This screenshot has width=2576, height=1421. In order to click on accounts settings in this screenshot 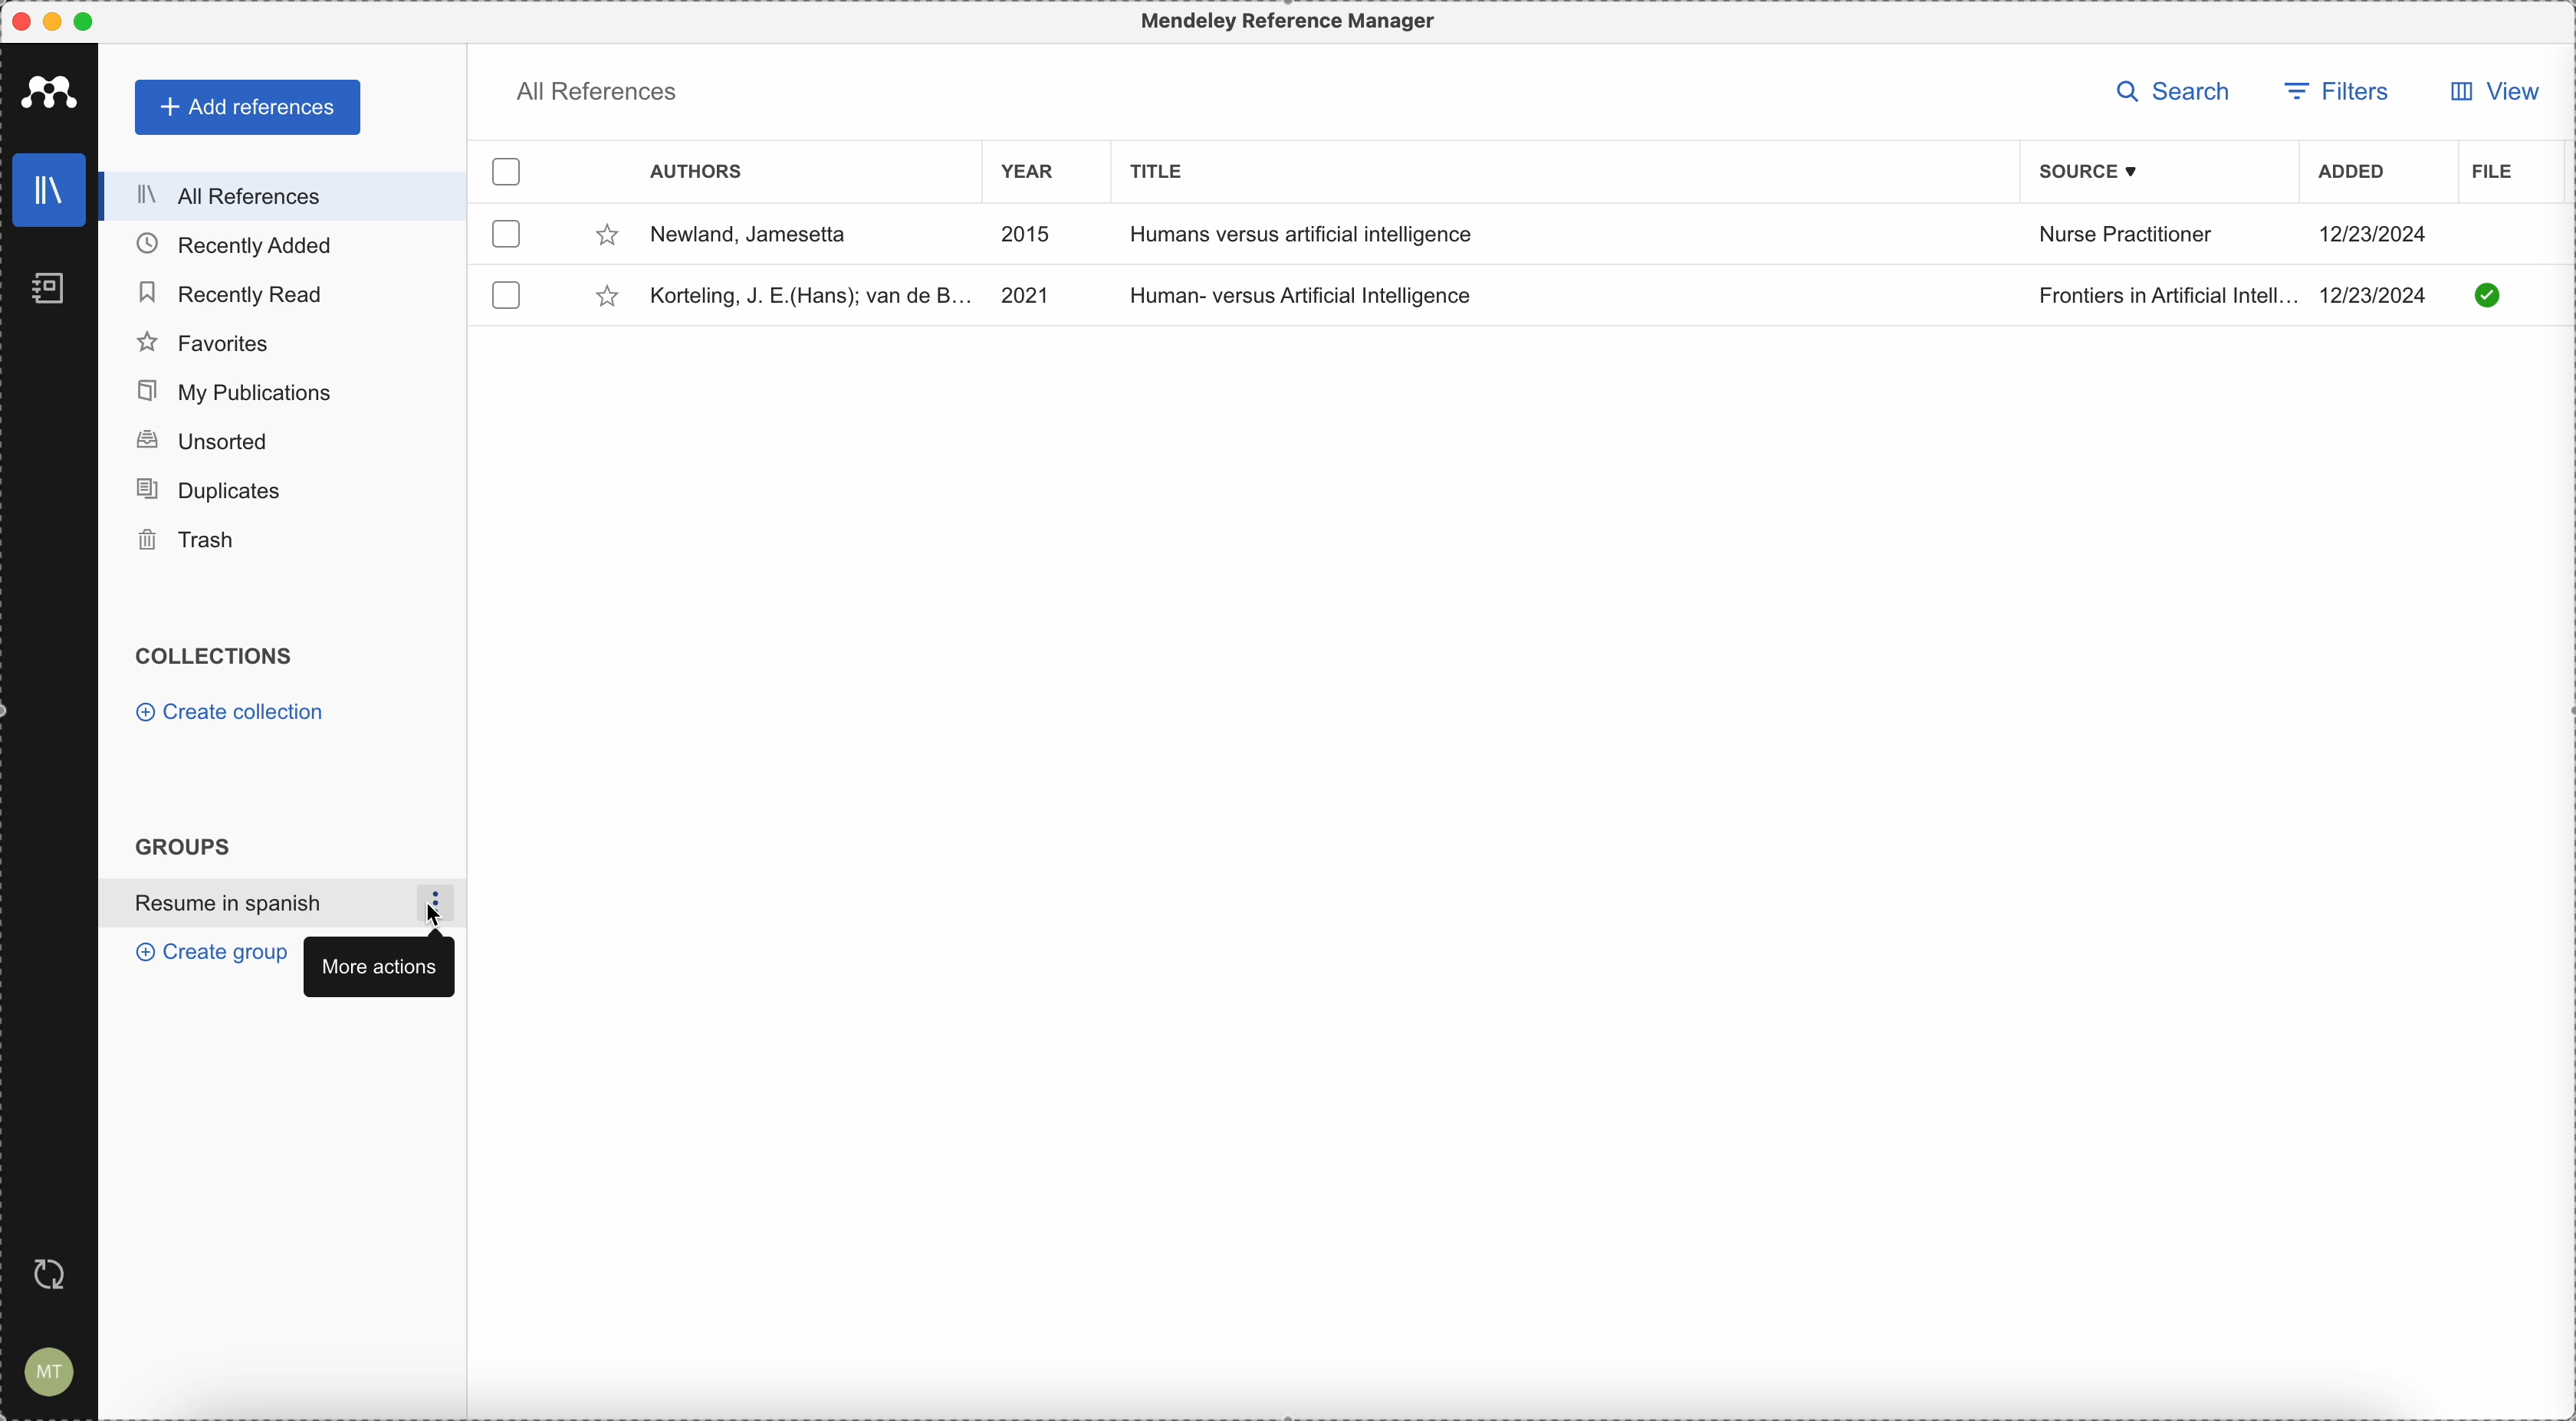, I will do `click(52, 1371)`.